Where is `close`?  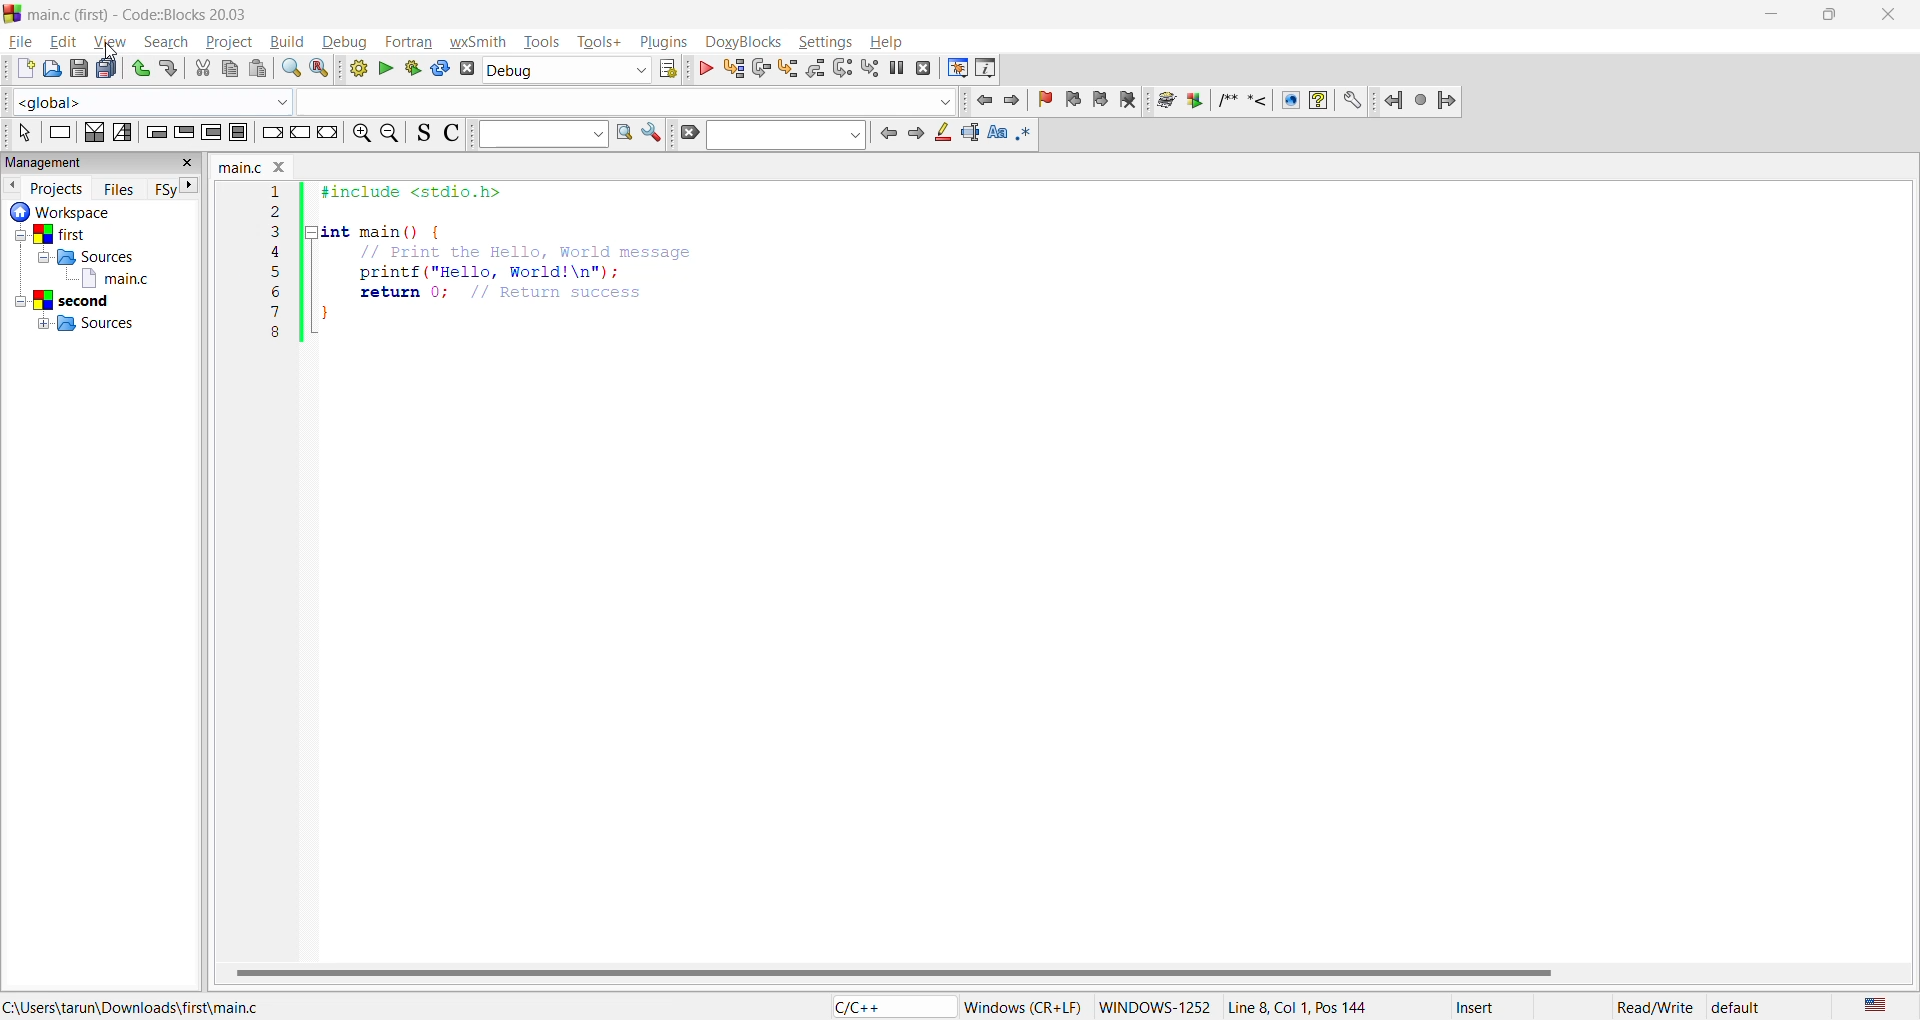 close is located at coordinates (1890, 15).